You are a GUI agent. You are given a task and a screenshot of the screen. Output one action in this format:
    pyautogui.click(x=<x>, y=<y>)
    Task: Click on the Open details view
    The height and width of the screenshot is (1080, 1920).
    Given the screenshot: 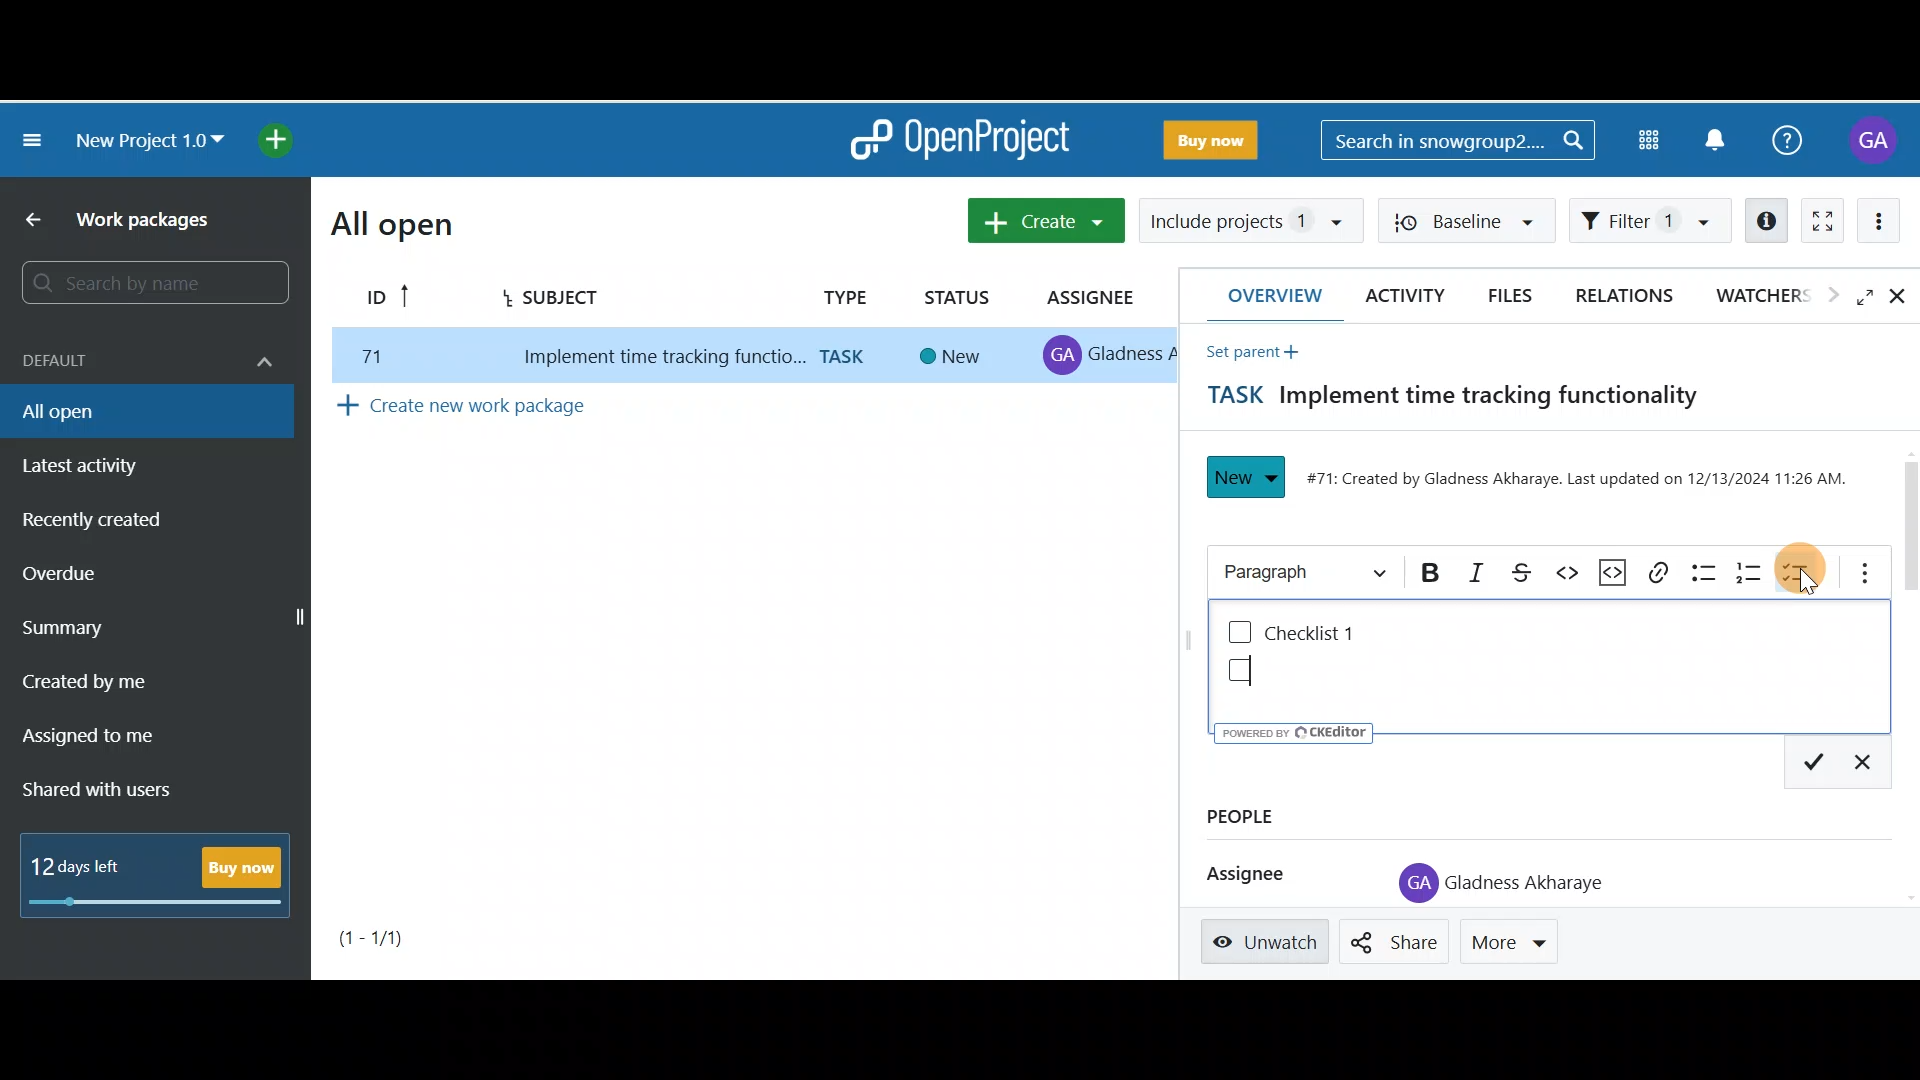 What is the action you would take?
    pyautogui.click(x=1763, y=218)
    